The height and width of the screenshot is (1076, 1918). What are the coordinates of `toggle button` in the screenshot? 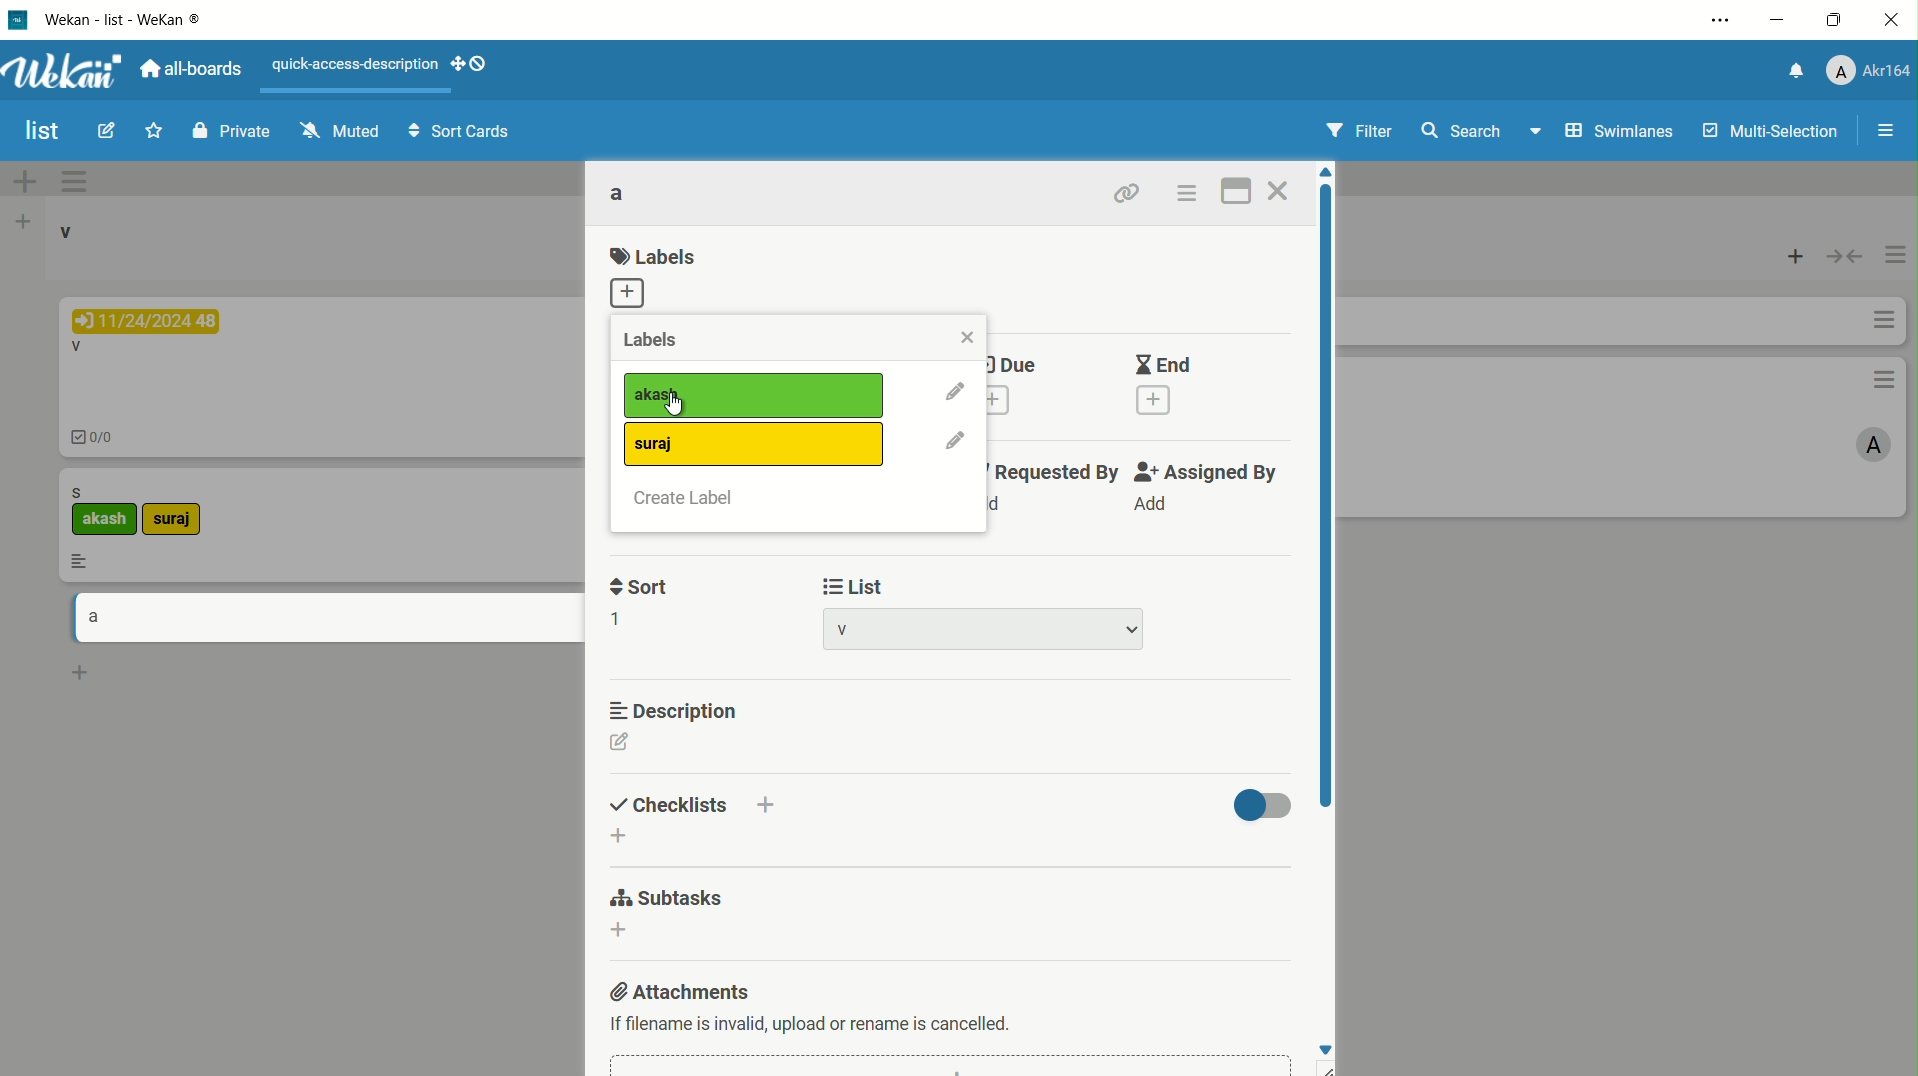 It's located at (1264, 805).